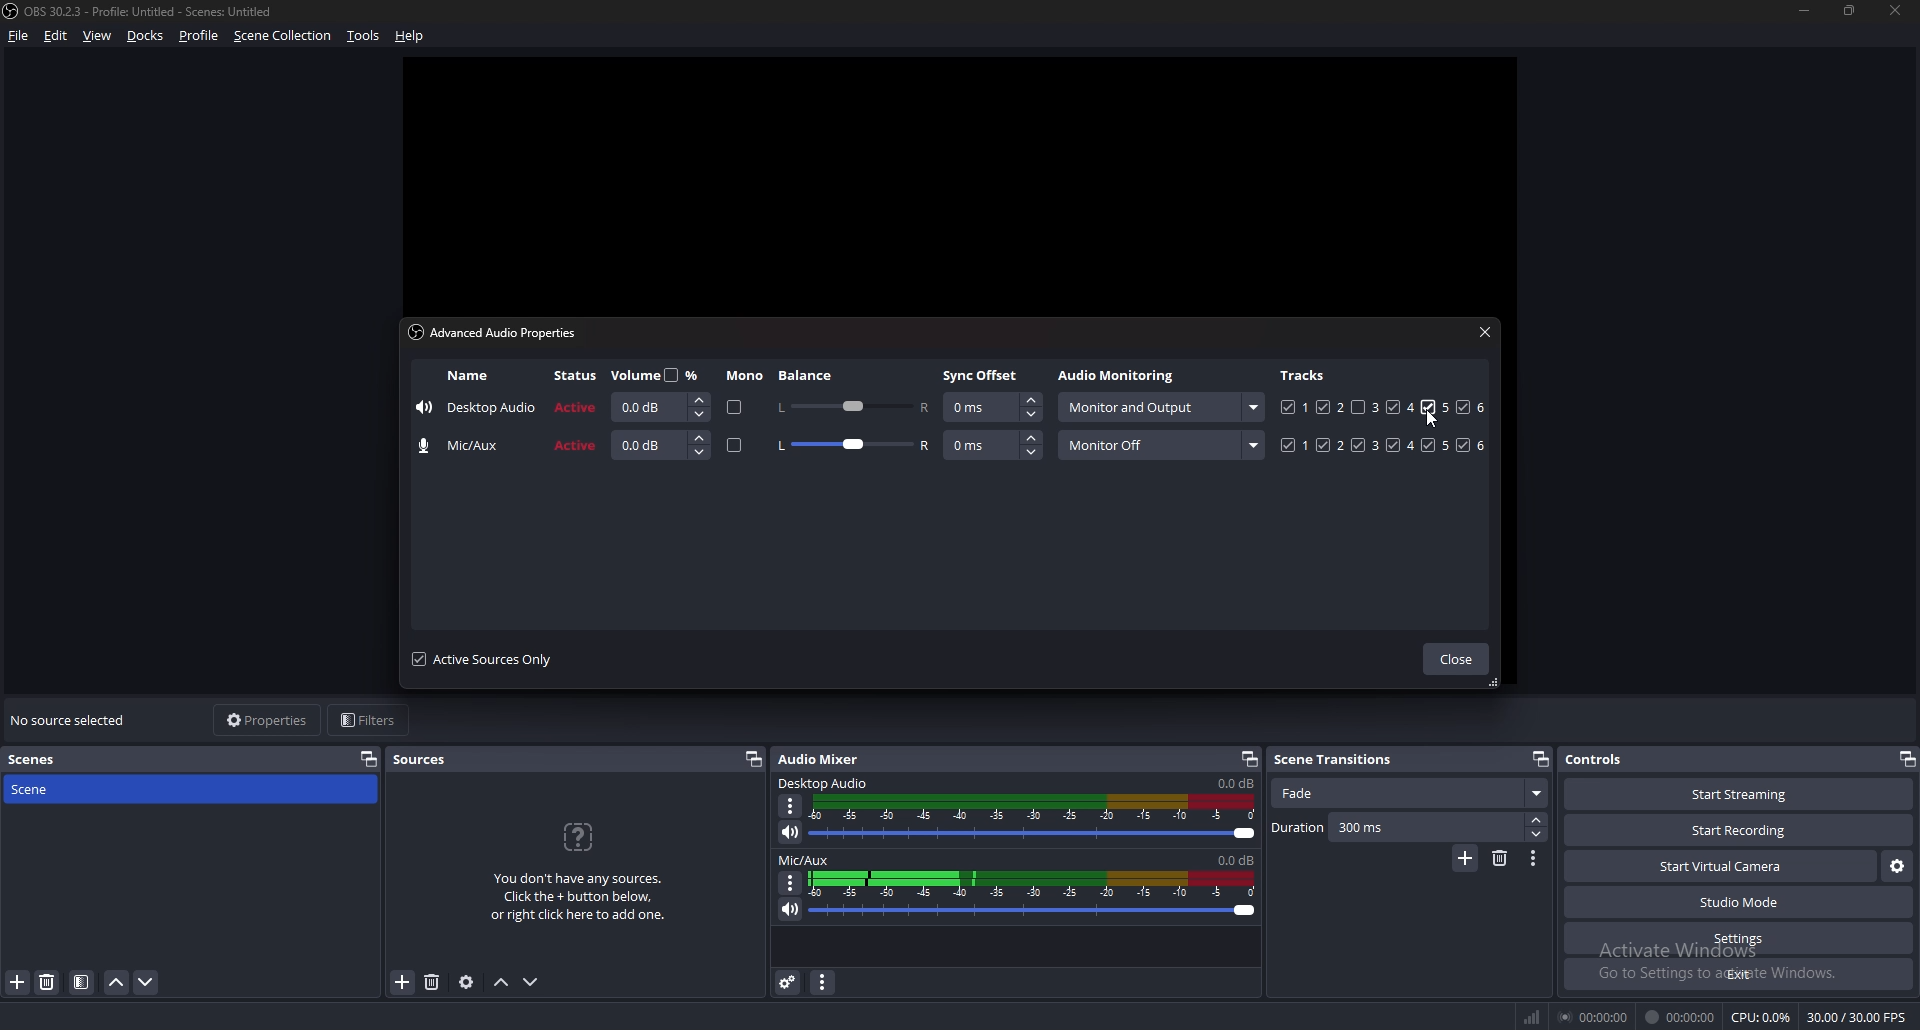  What do you see at coordinates (482, 659) in the screenshot?
I see `active sources only` at bounding box center [482, 659].